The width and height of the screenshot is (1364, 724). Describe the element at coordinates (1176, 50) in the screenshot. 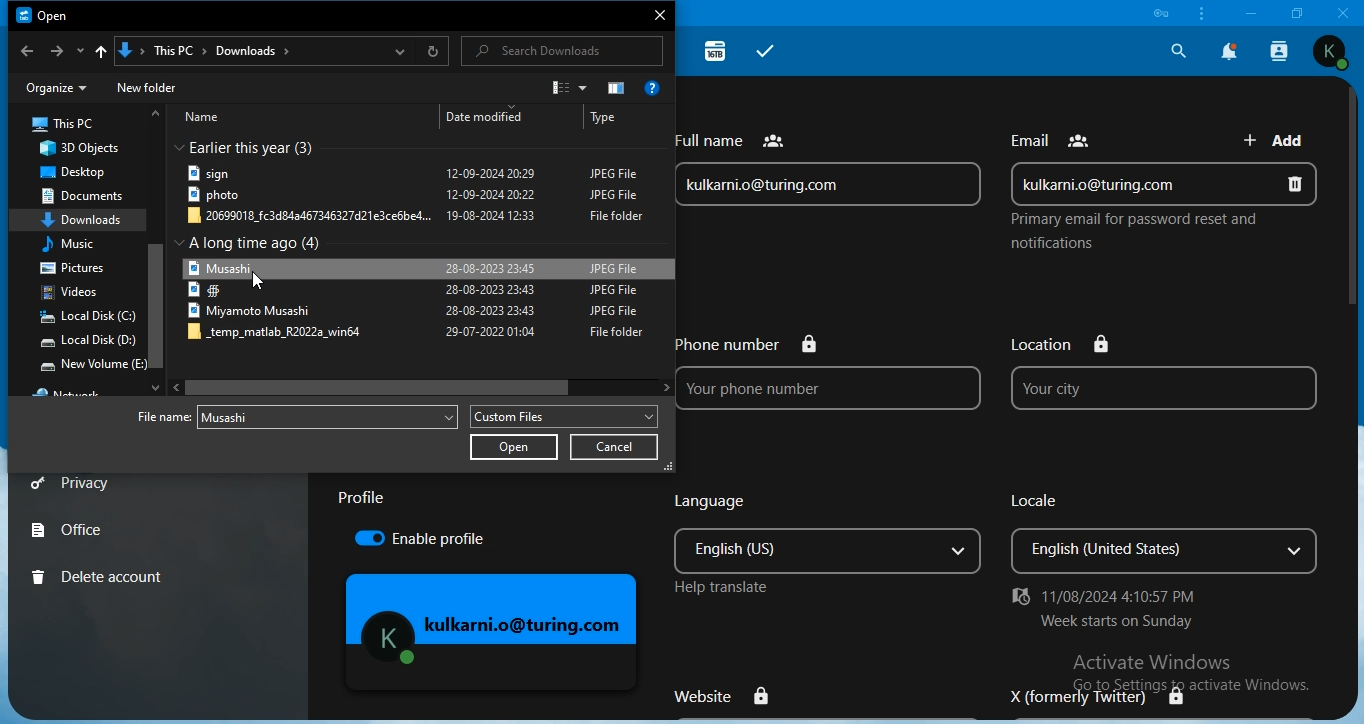

I see `search` at that location.